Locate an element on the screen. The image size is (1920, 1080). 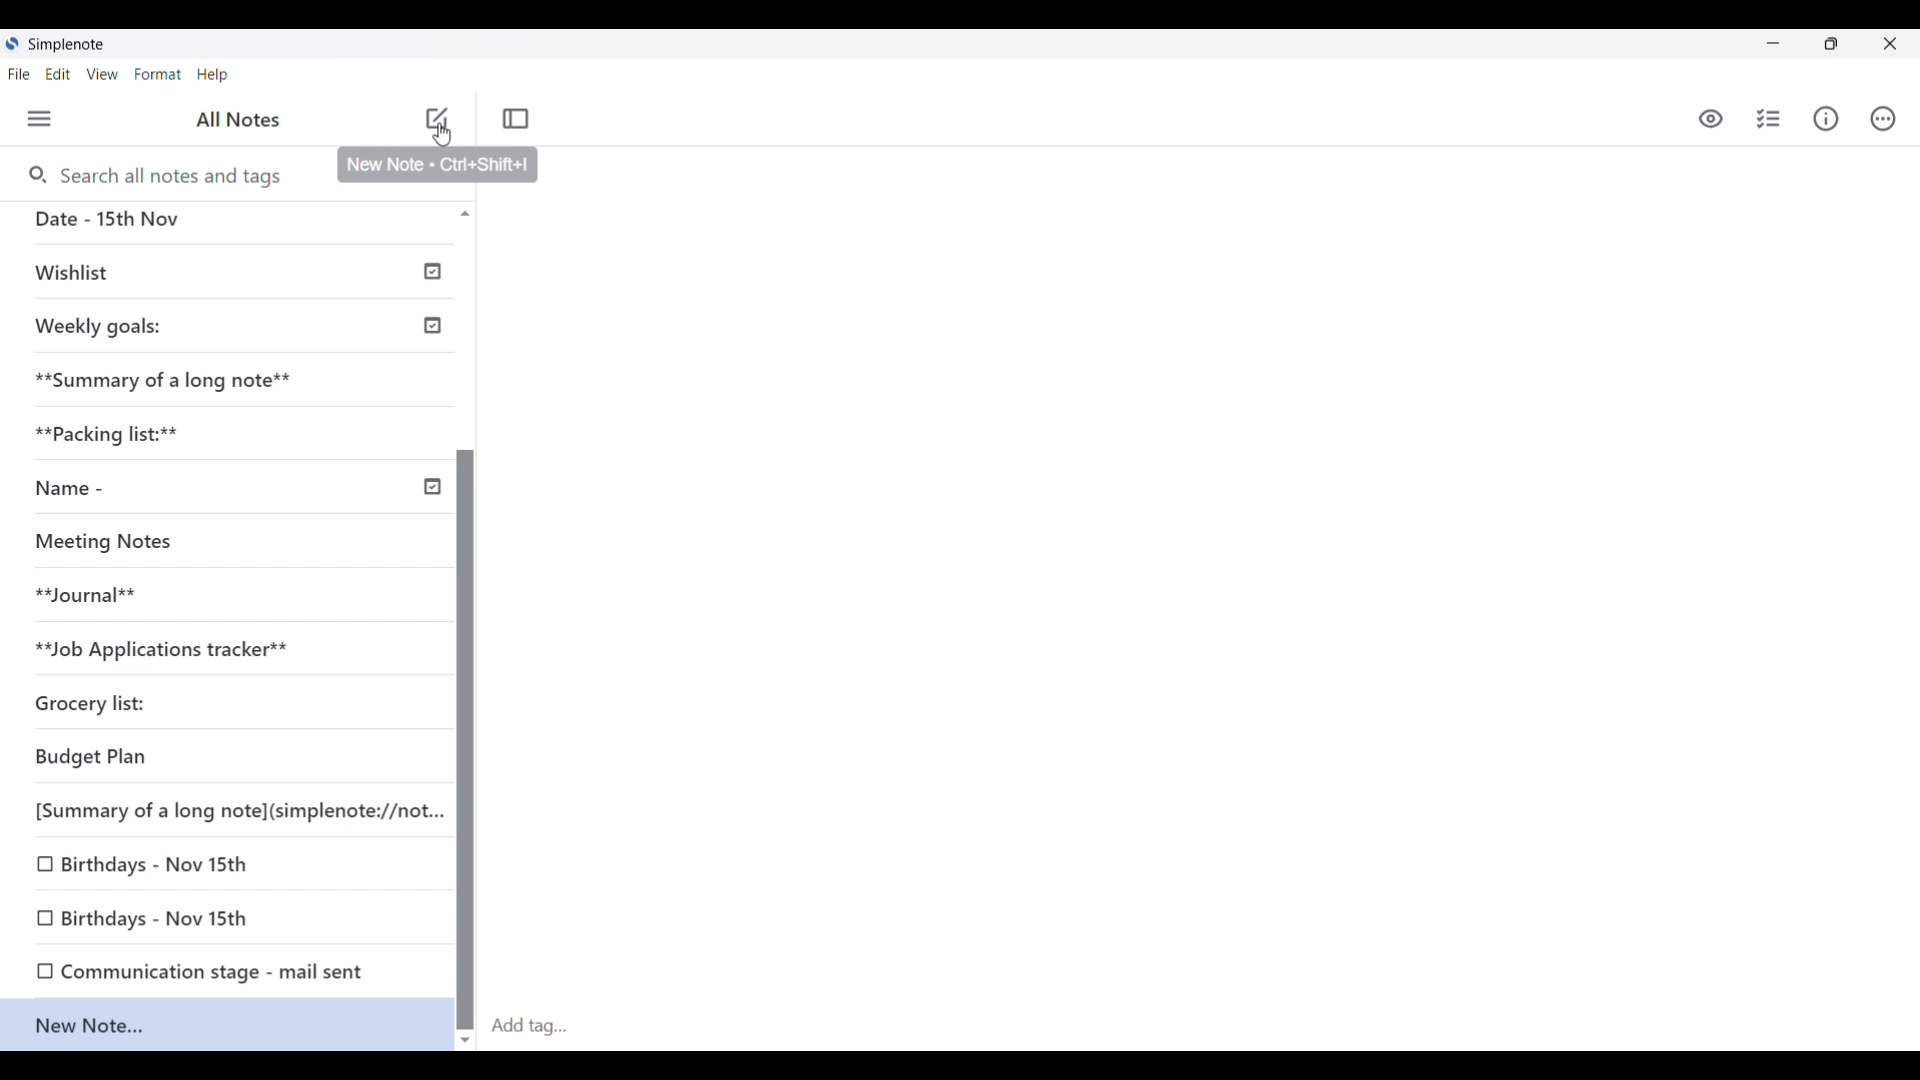
Birthdays - Nov 15th is located at coordinates (158, 866).